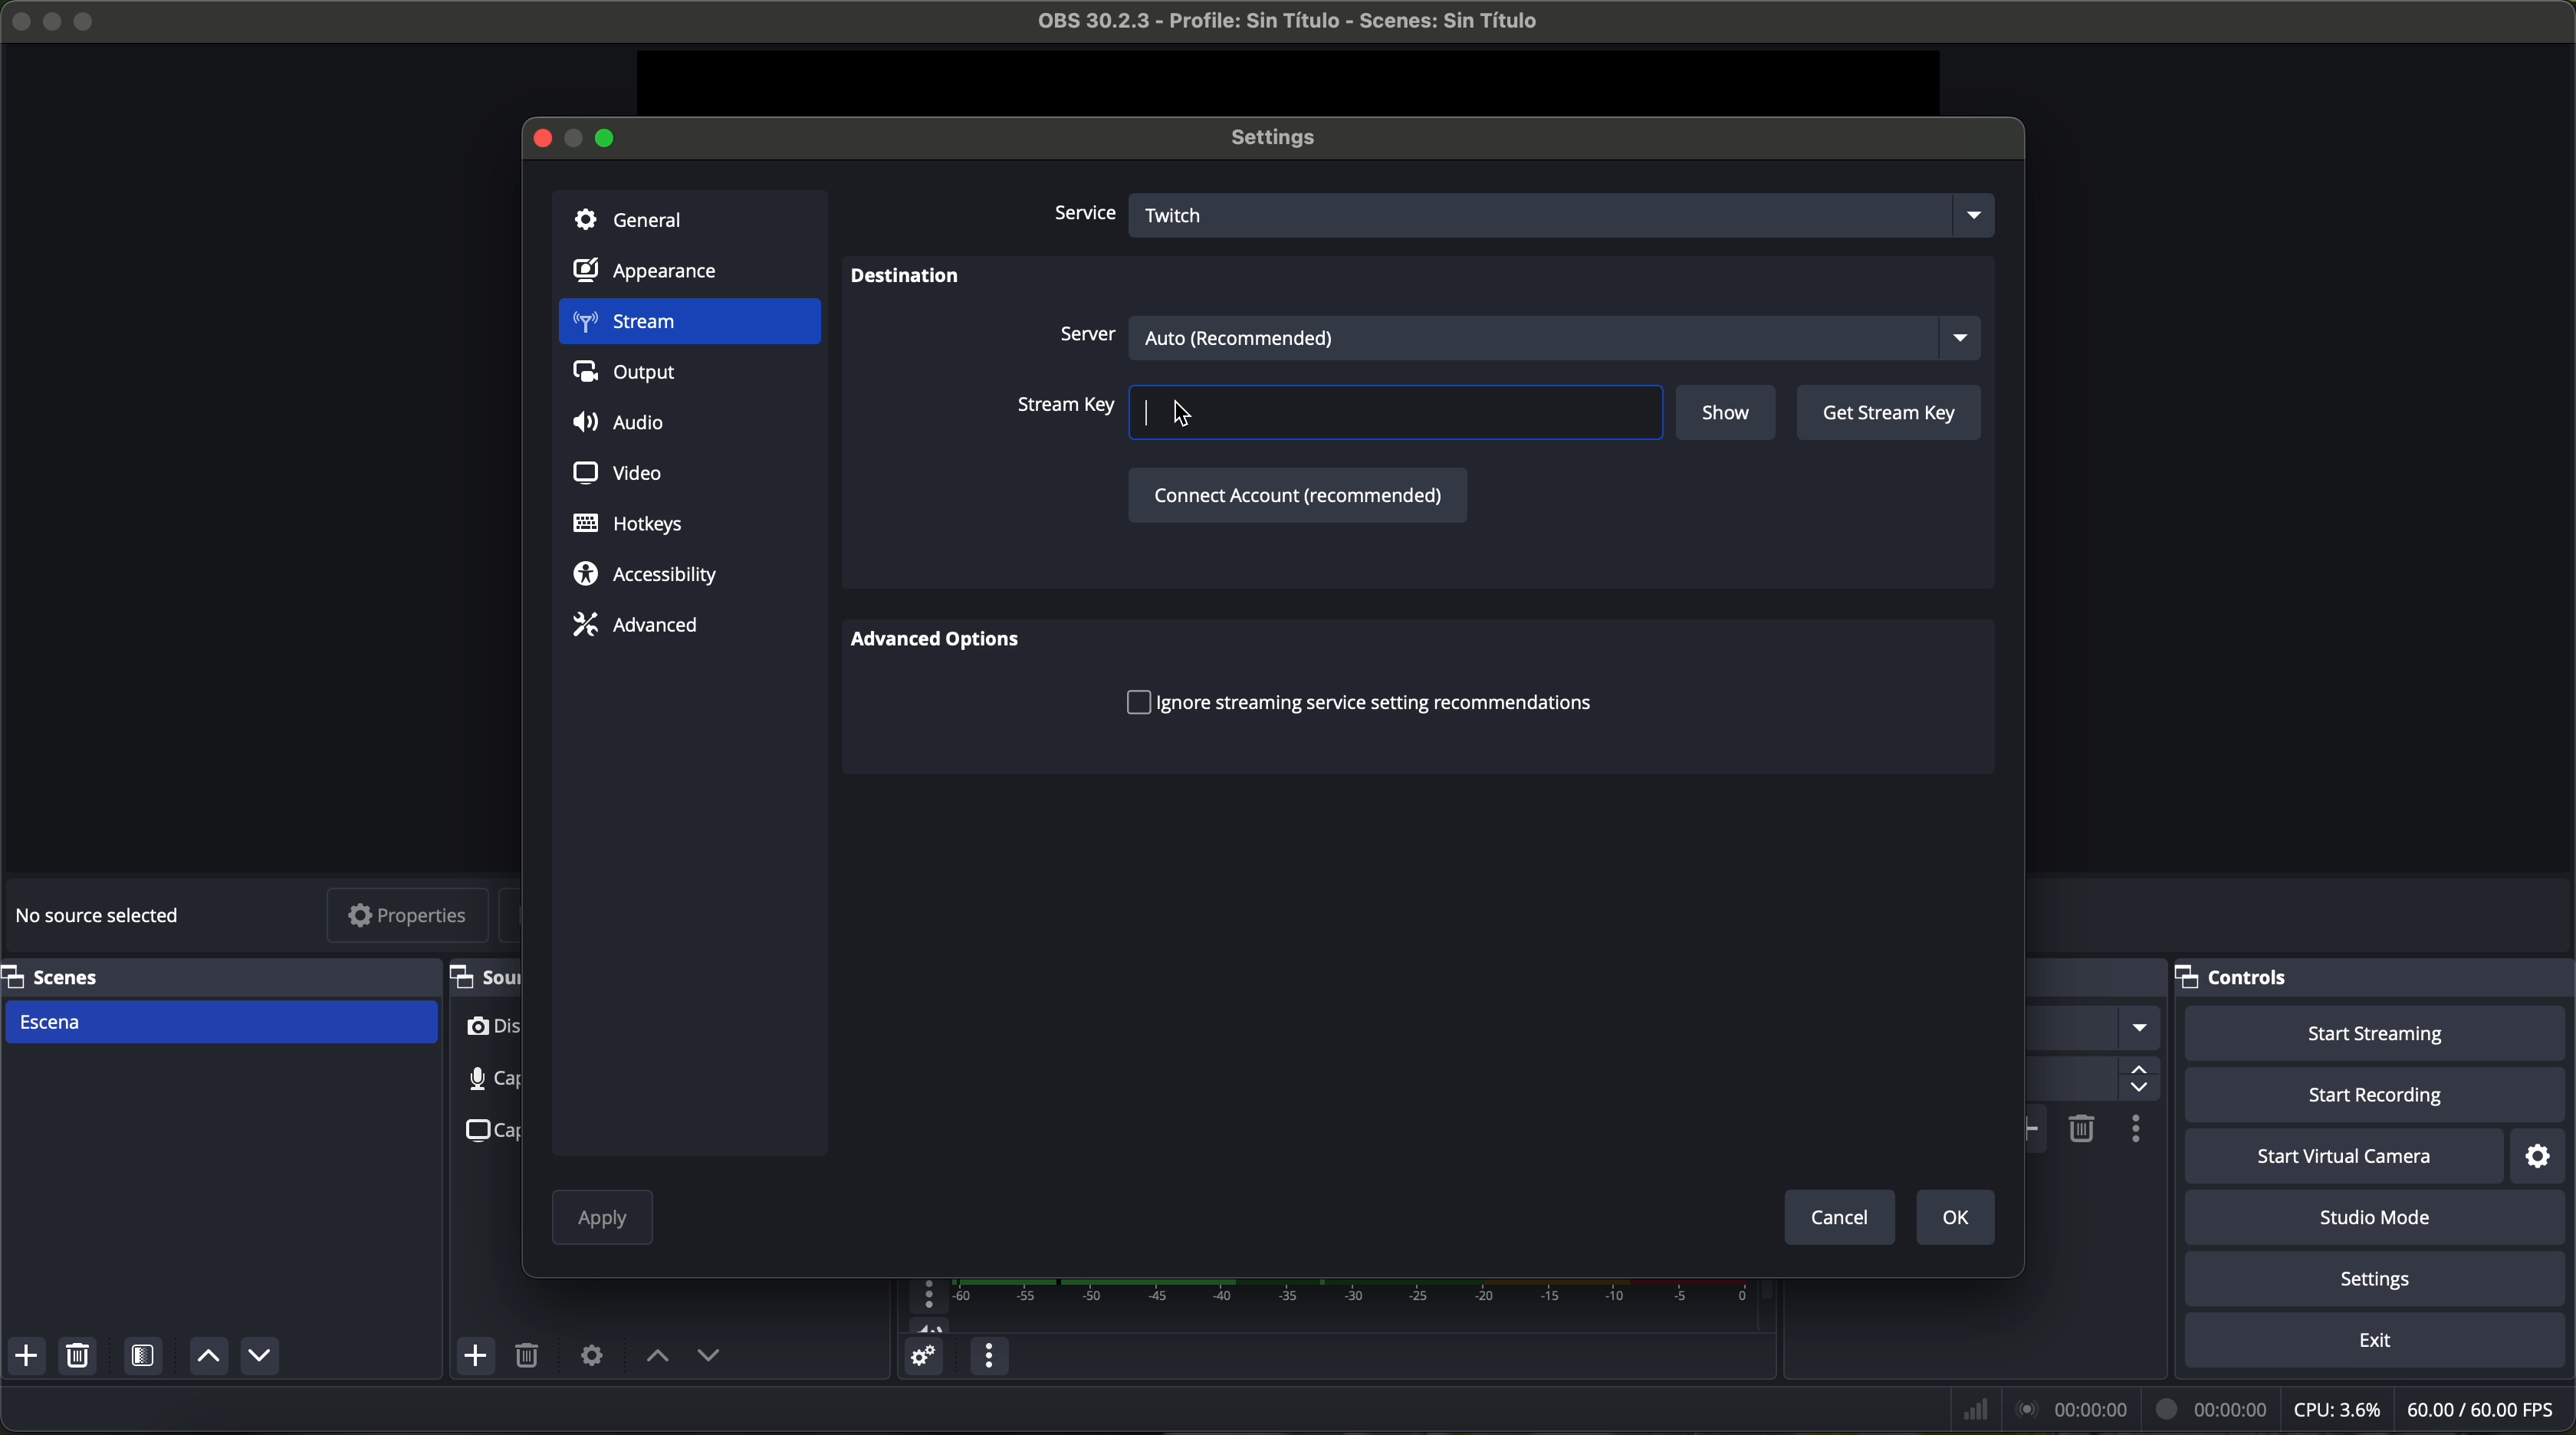 The image size is (2576, 1435). Describe the element at coordinates (1359, 701) in the screenshot. I see `ignore streaming service setting recommendations` at that location.